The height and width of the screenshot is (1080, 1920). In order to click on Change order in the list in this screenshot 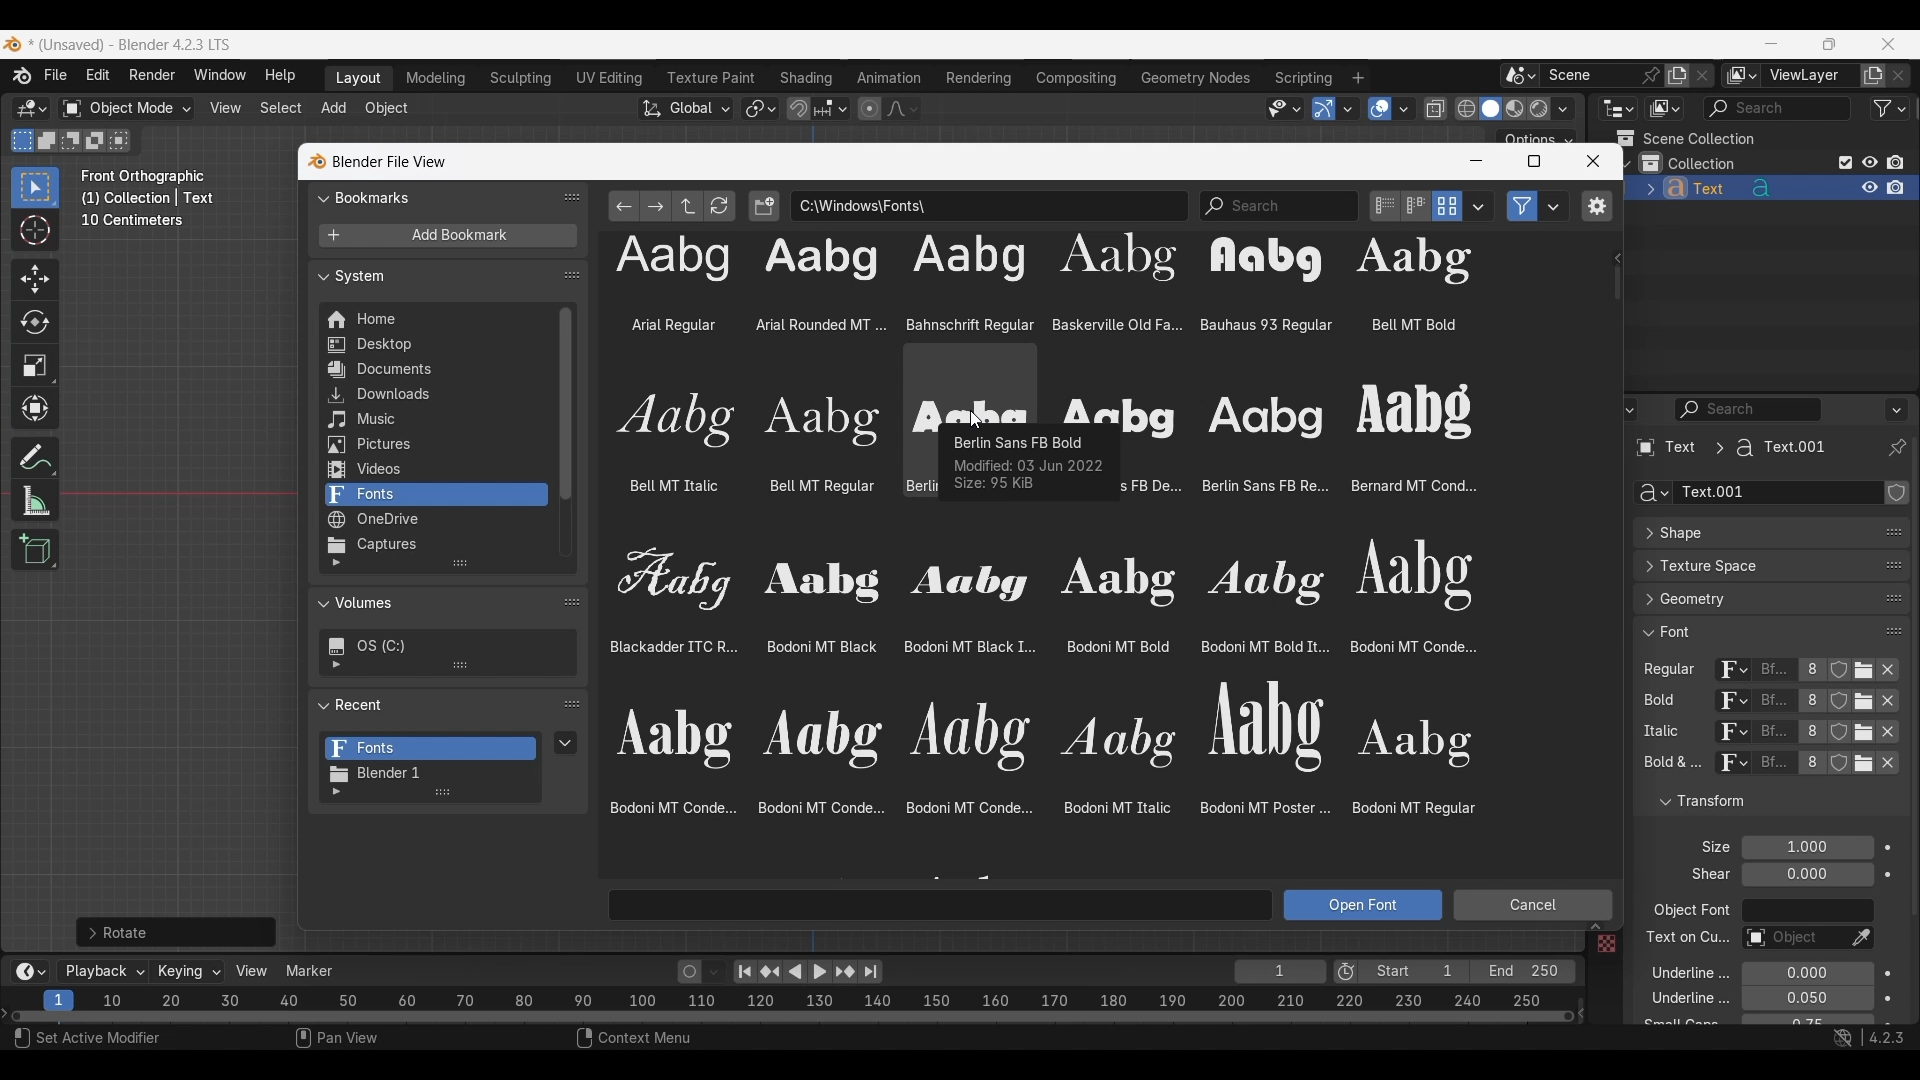, I will do `click(1896, 493)`.